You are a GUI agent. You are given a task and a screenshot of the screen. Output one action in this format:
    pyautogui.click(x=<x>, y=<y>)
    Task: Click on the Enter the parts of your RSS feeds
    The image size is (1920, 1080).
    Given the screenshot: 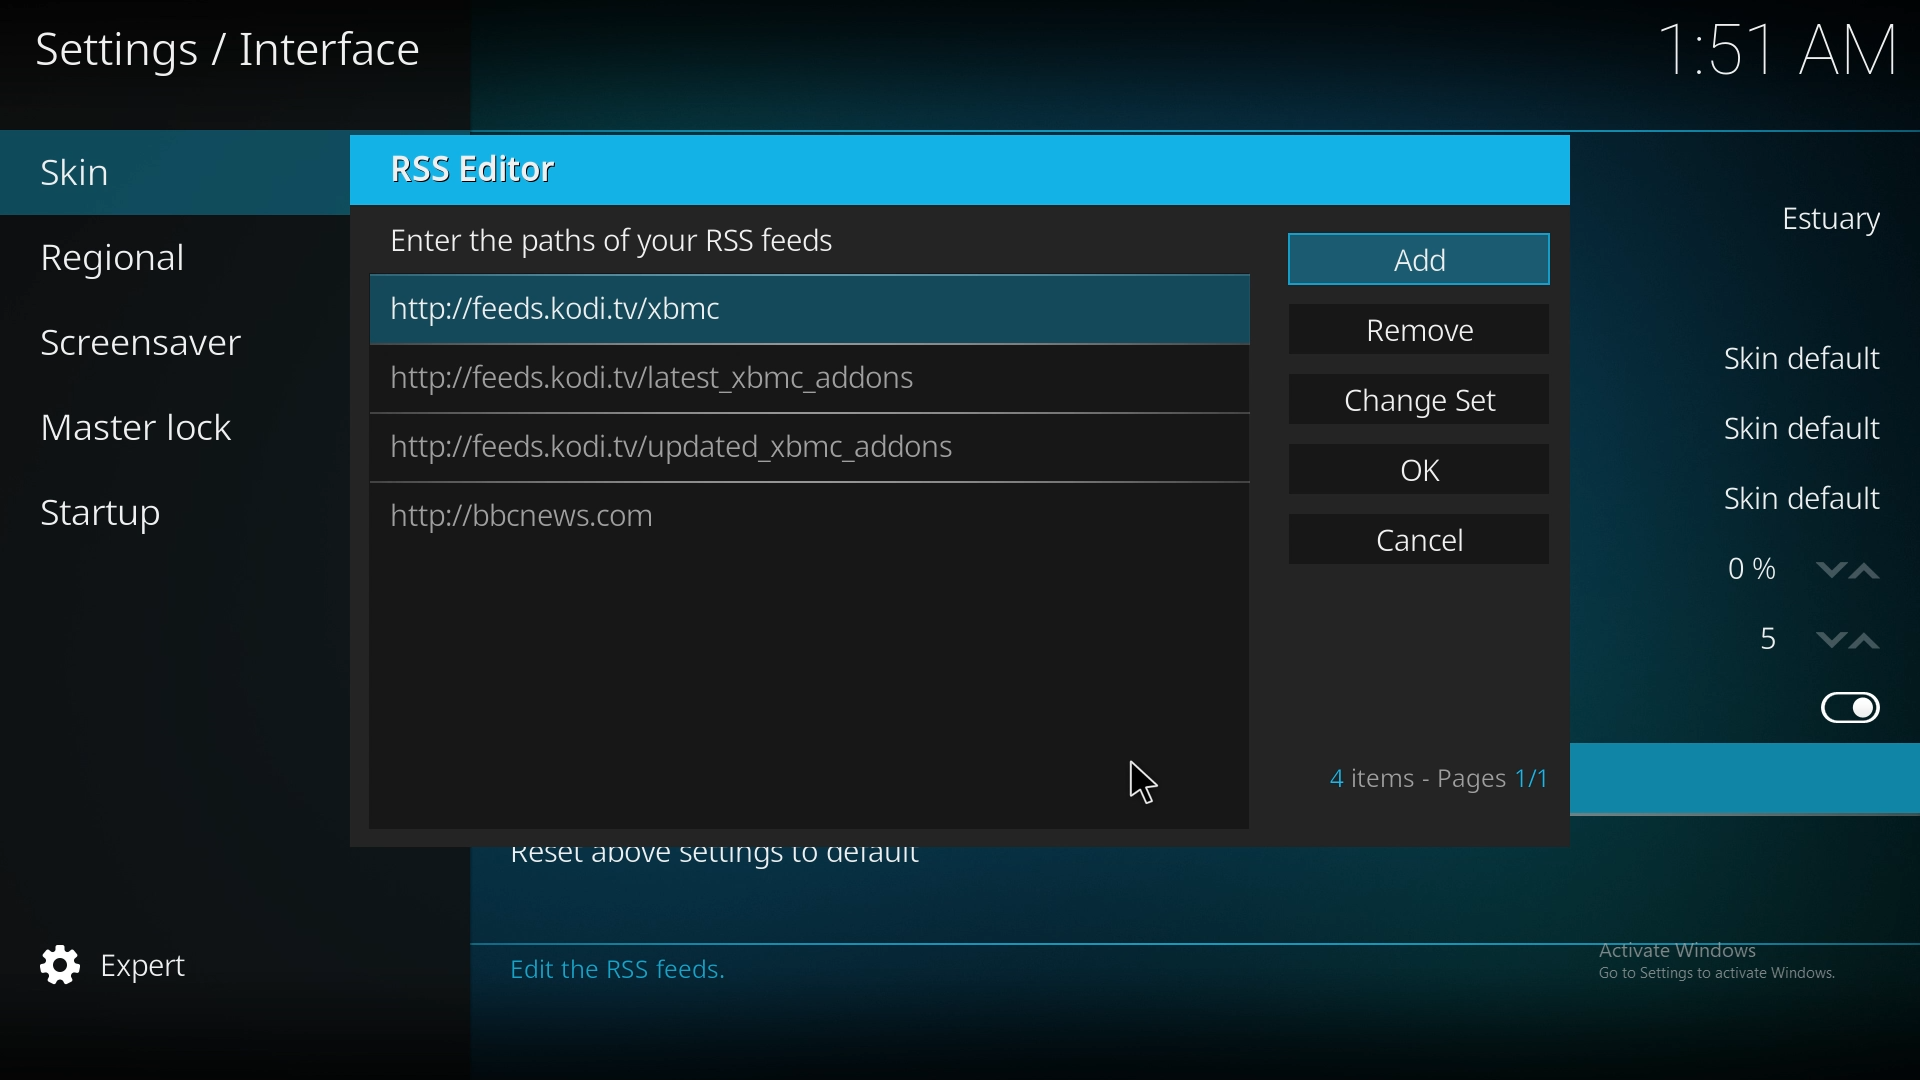 What is the action you would take?
    pyautogui.click(x=622, y=239)
    